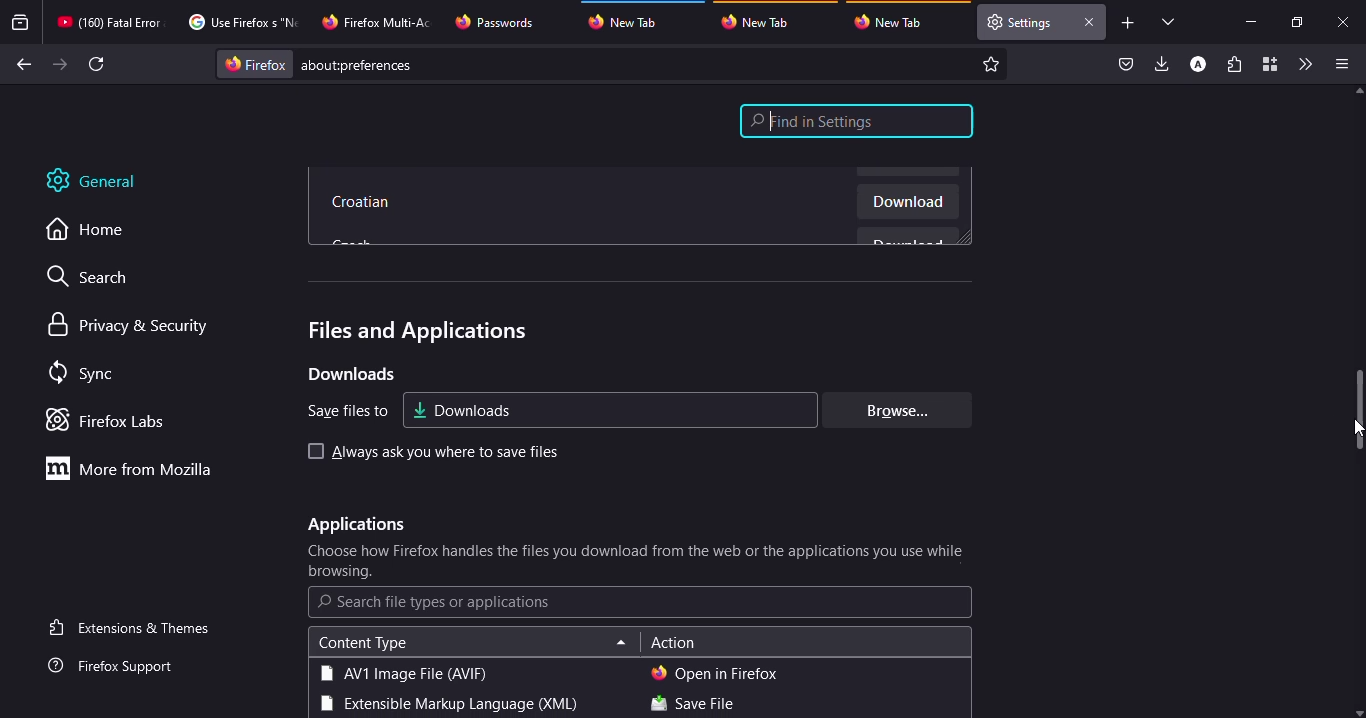 The image size is (1366, 718). I want to click on more, so click(135, 468).